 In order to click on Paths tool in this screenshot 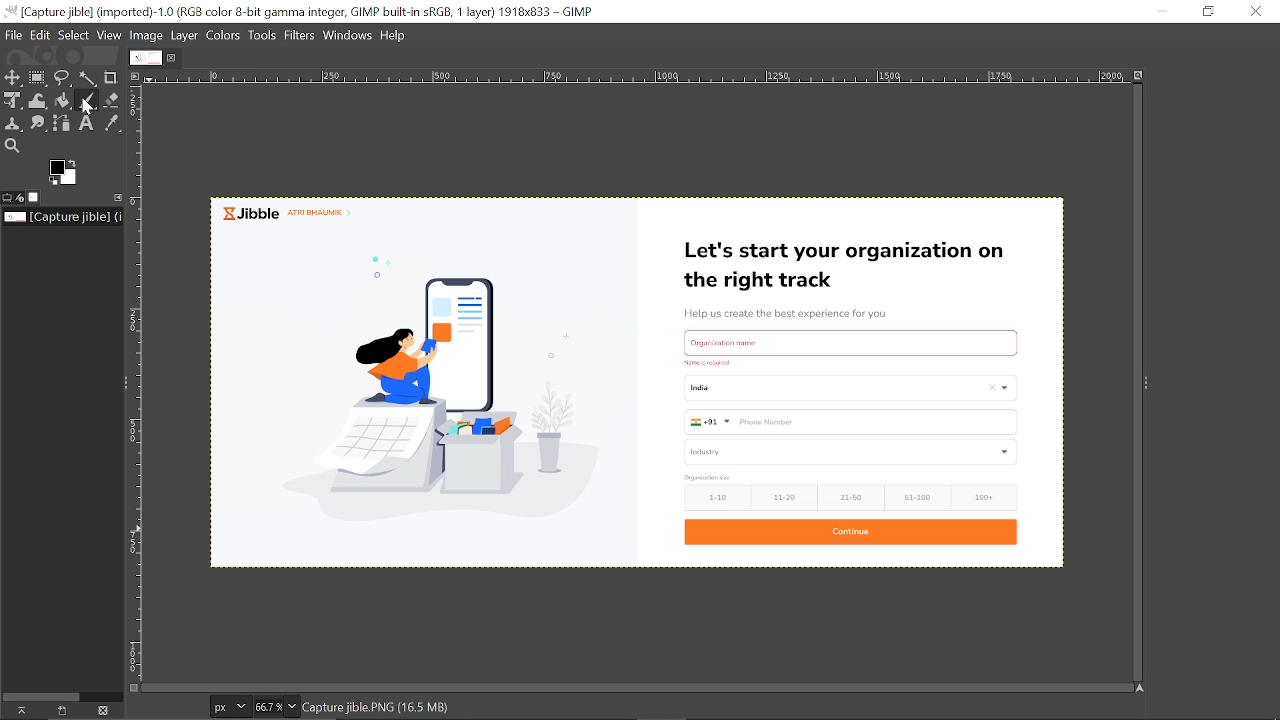, I will do `click(64, 124)`.